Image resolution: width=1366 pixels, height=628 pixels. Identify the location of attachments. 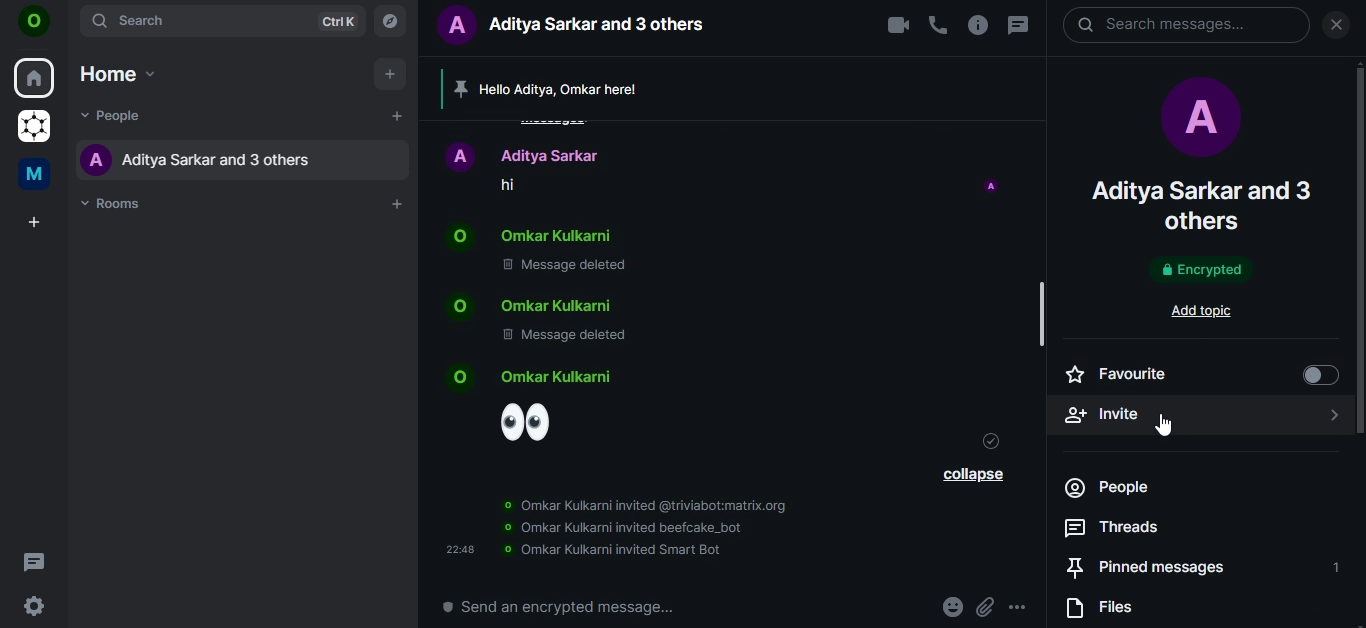
(989, 607).